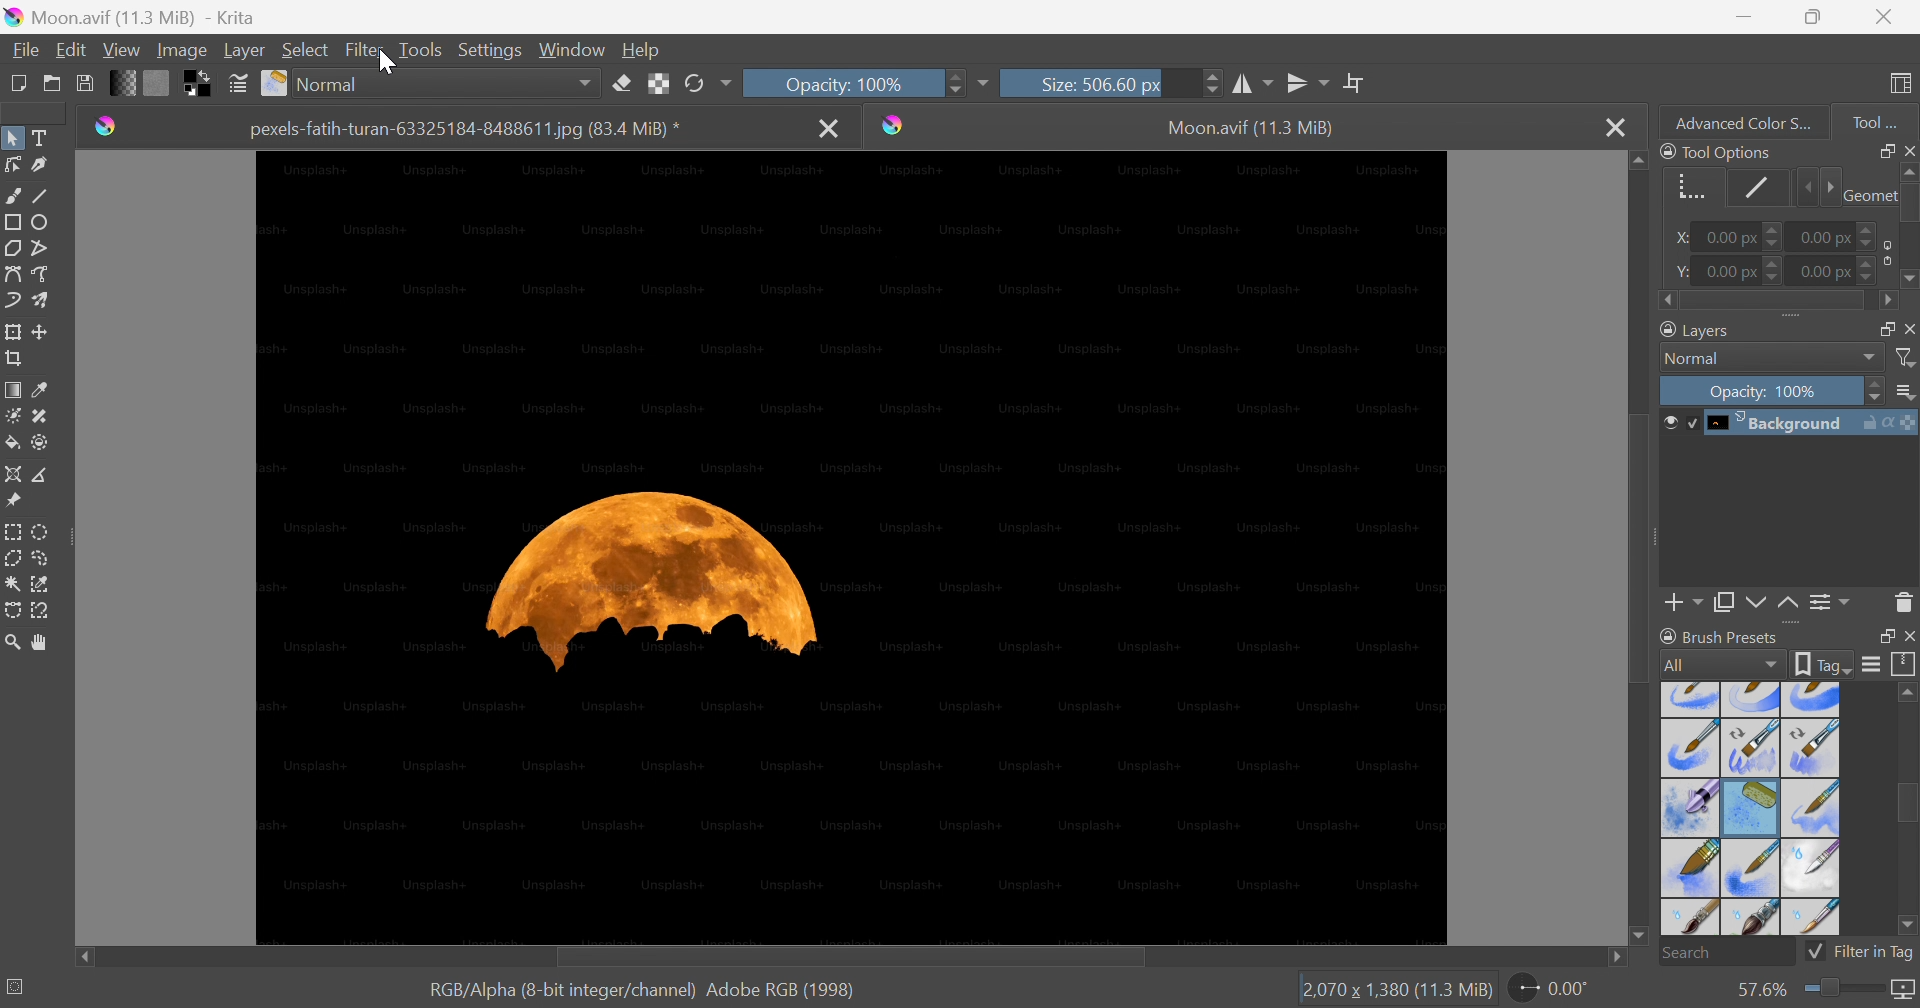 Image resolution: width=1920 pixels, height=1008 pixels. I want to click on Multibrush tool, so click(43, 300).